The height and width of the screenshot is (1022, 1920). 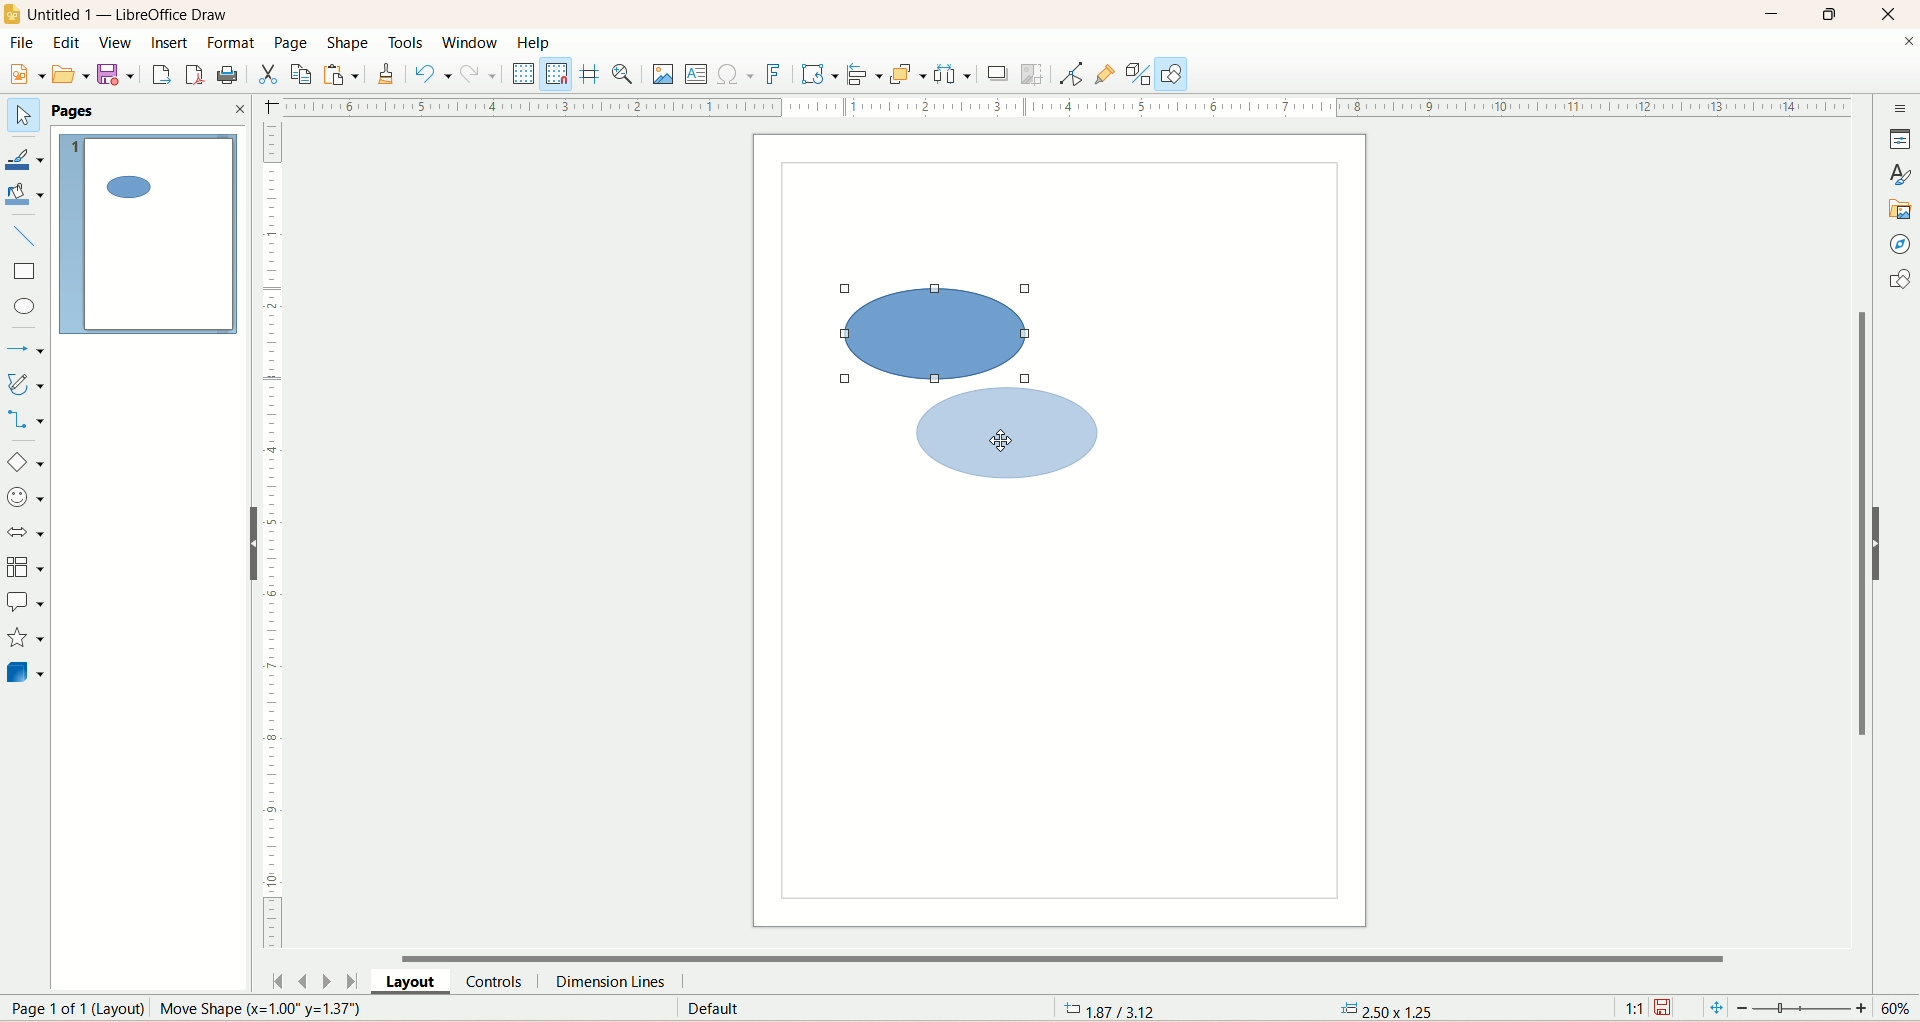 What do you see at coordinates (24, 534) in the screenshot?
I see `block arrow` at bounding box center [24, 534].